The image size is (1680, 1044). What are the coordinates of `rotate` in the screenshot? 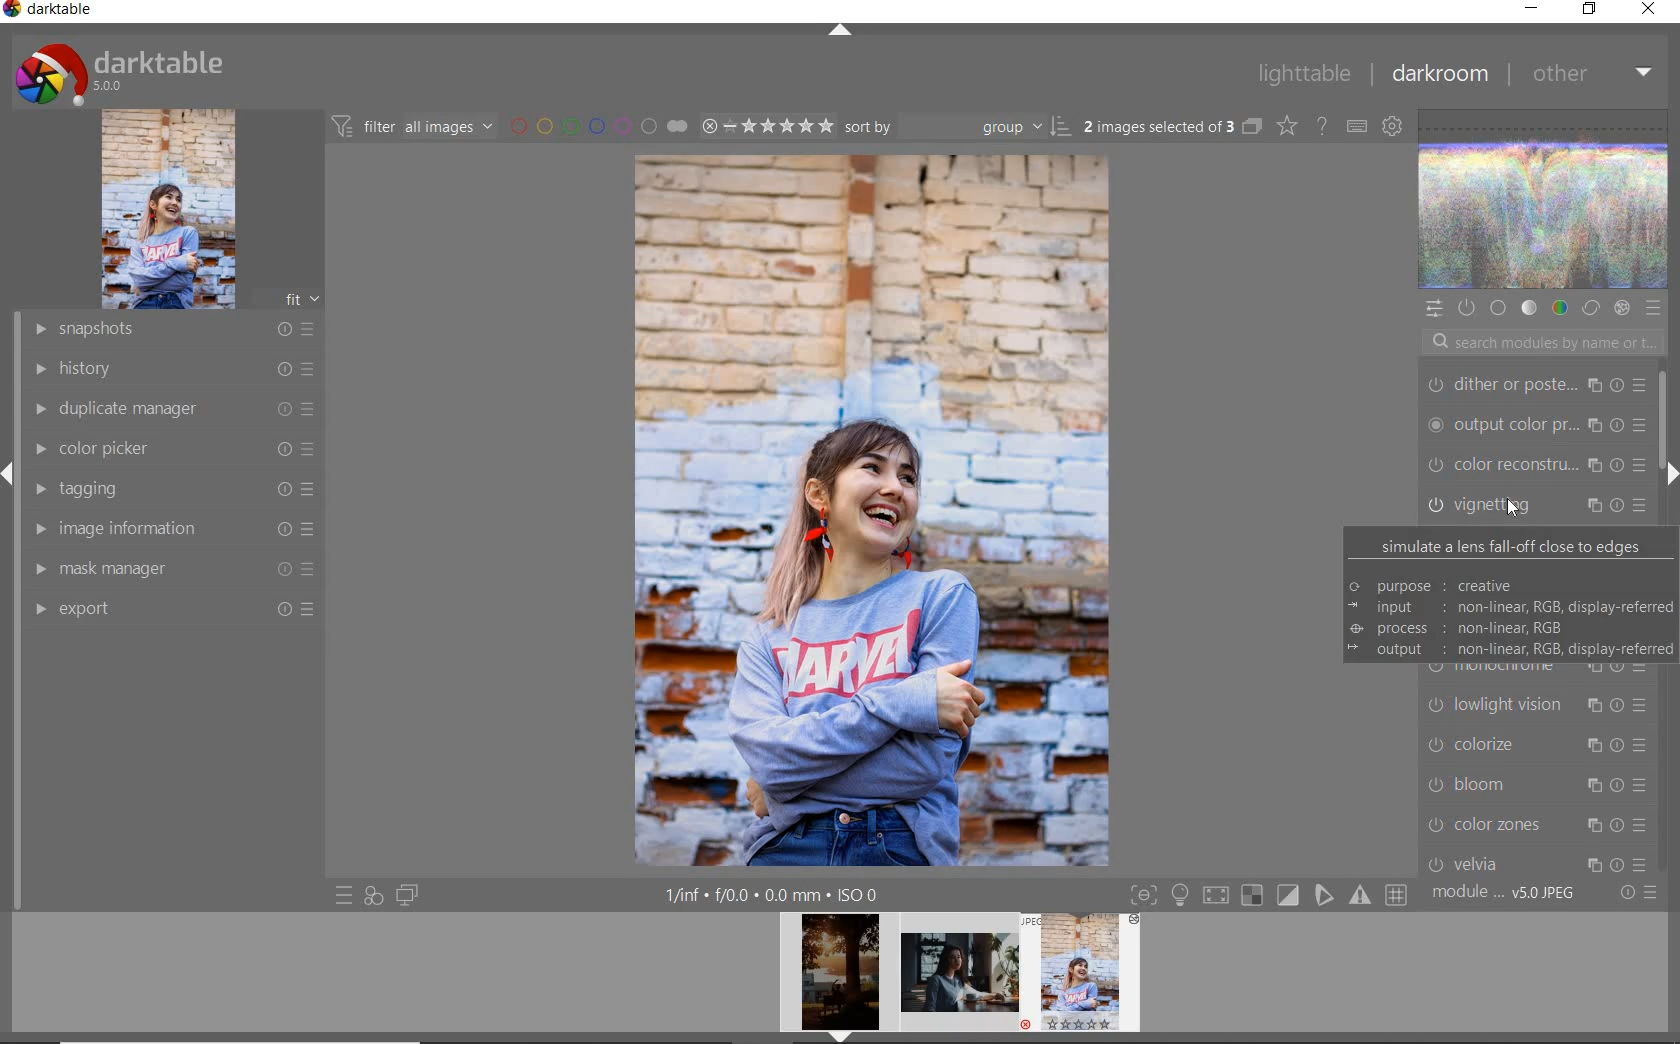 It's located at (1540, 745).